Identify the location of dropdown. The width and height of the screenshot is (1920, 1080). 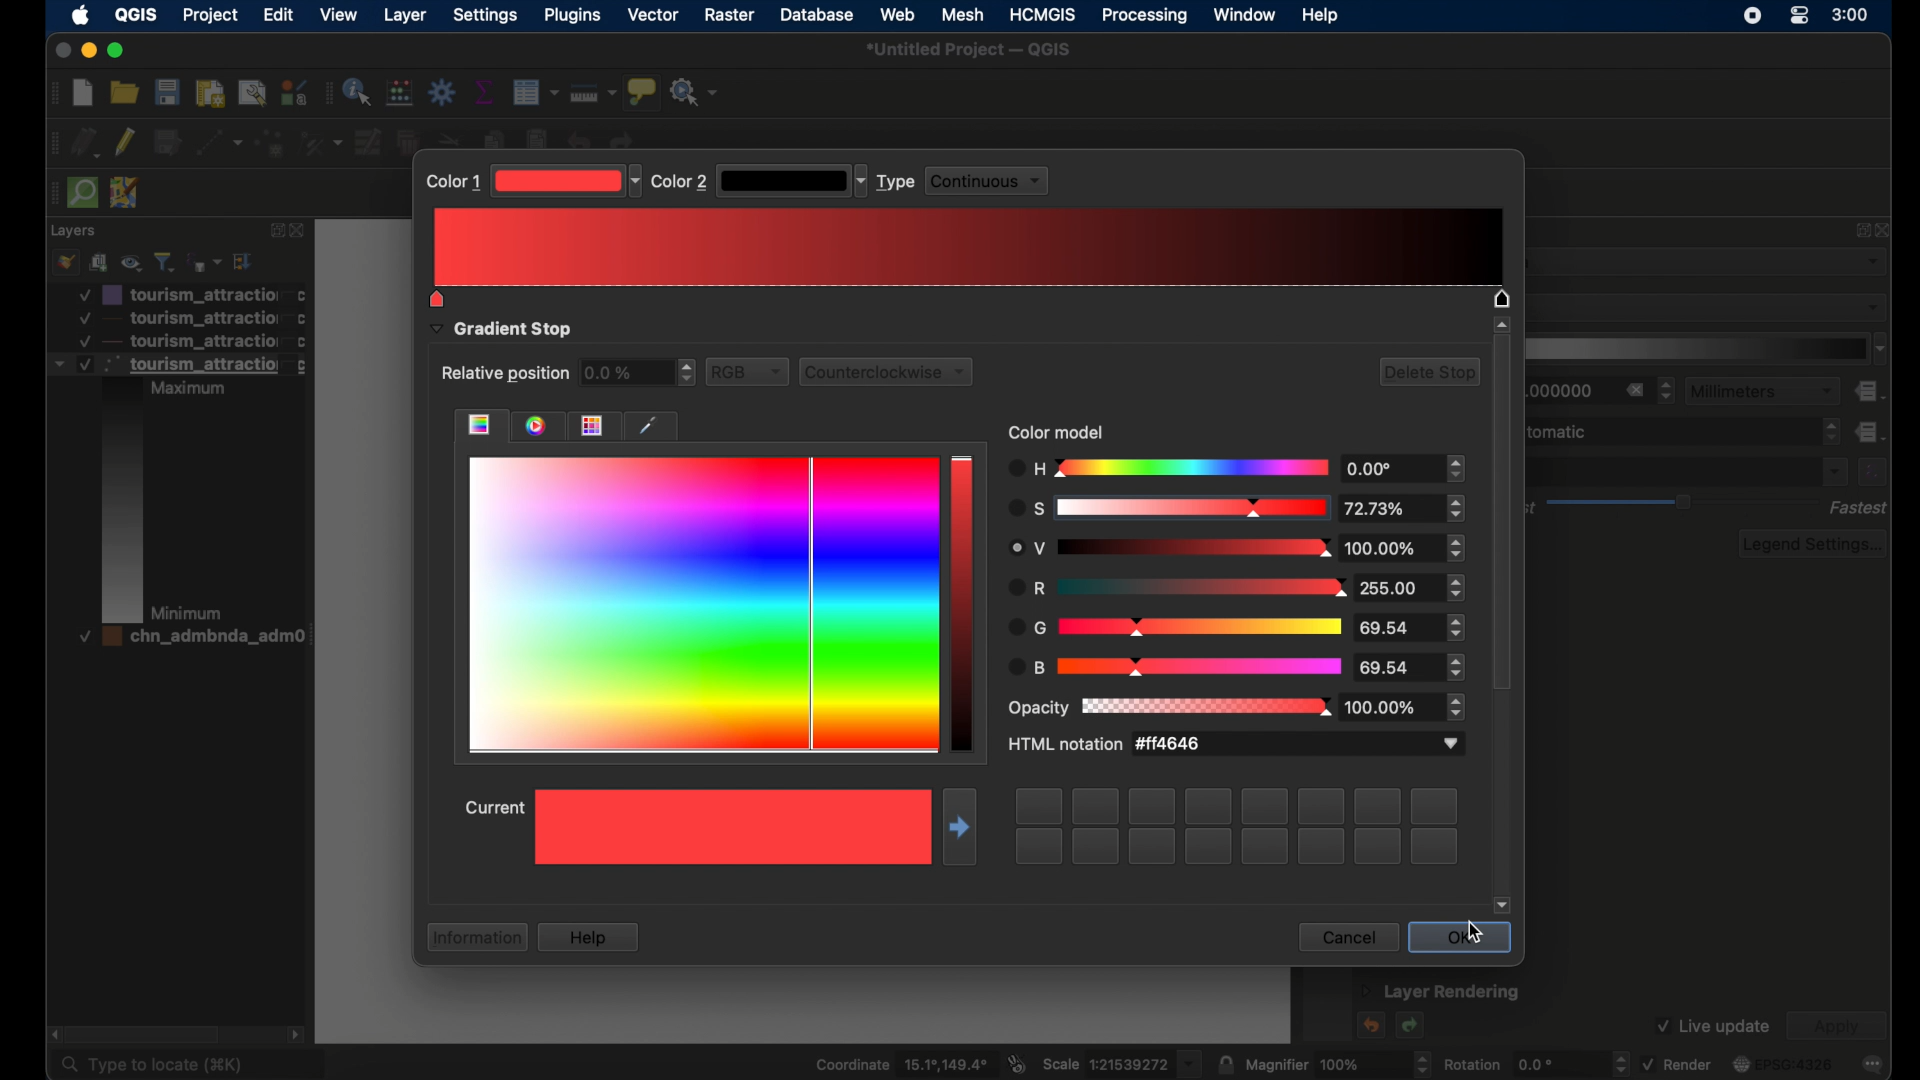
(793, 181).